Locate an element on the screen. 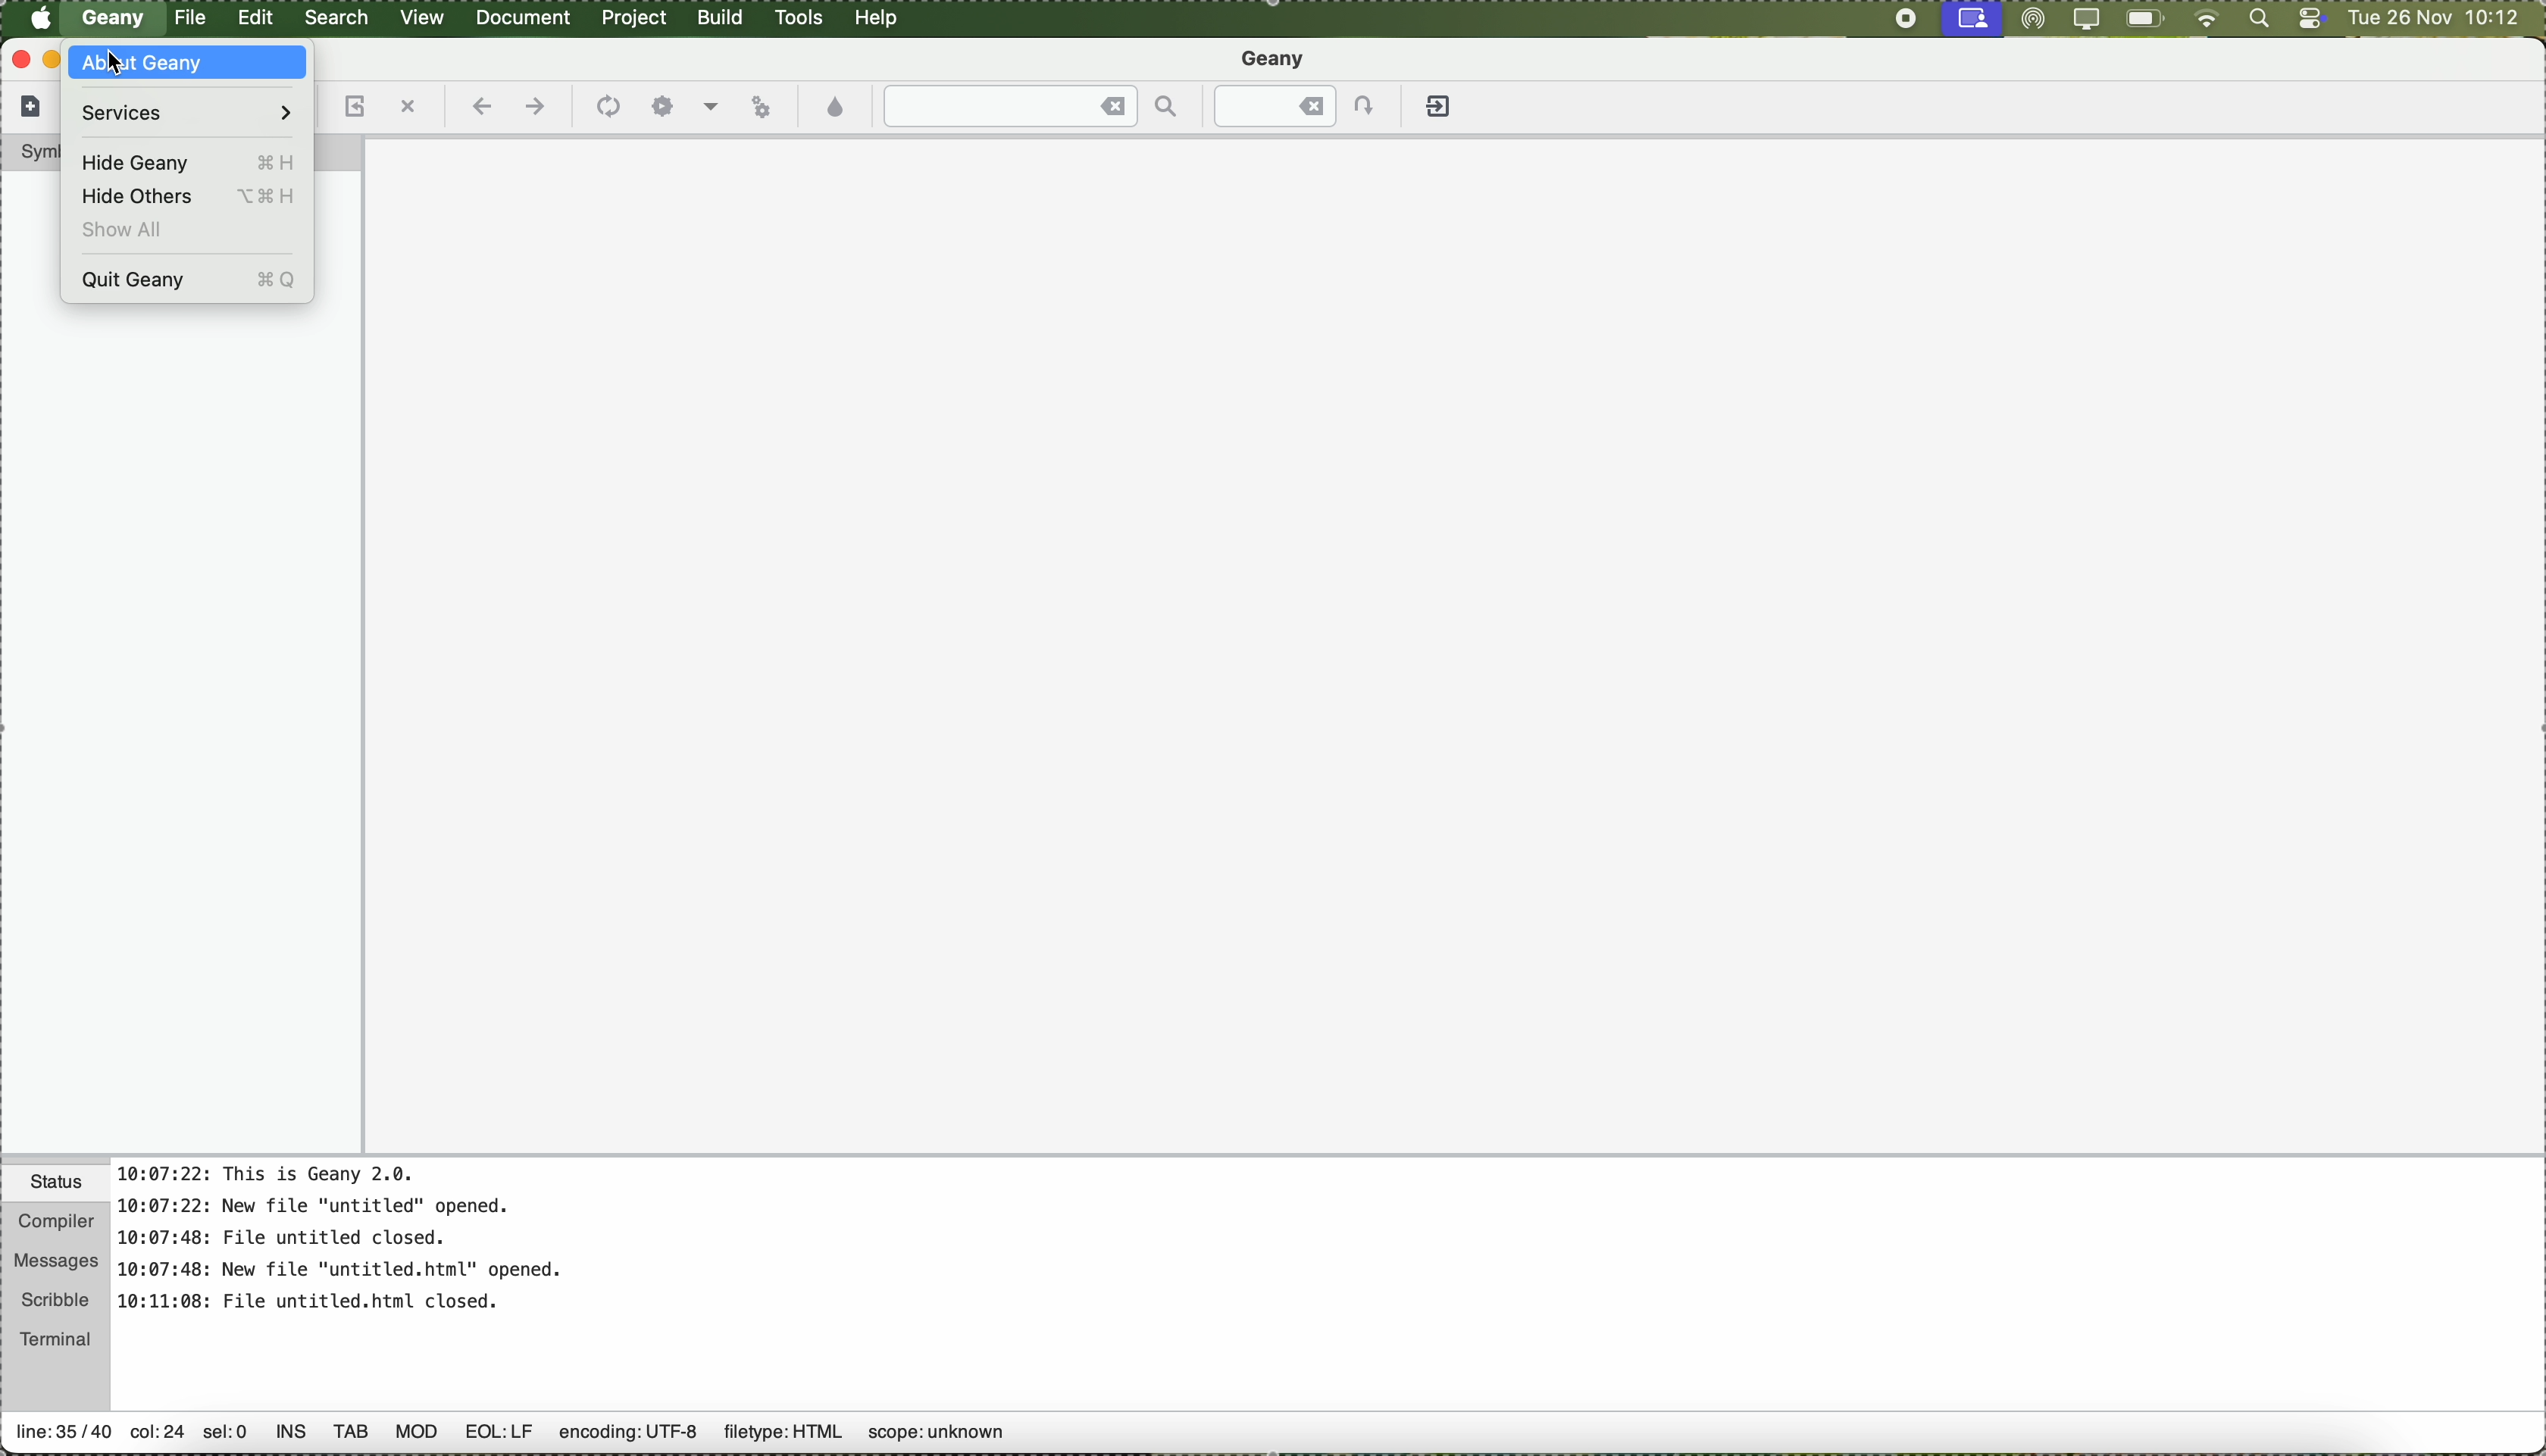 This screenshot has width=2546, height=1456. airdrop is located at coordinates (2030, 19).